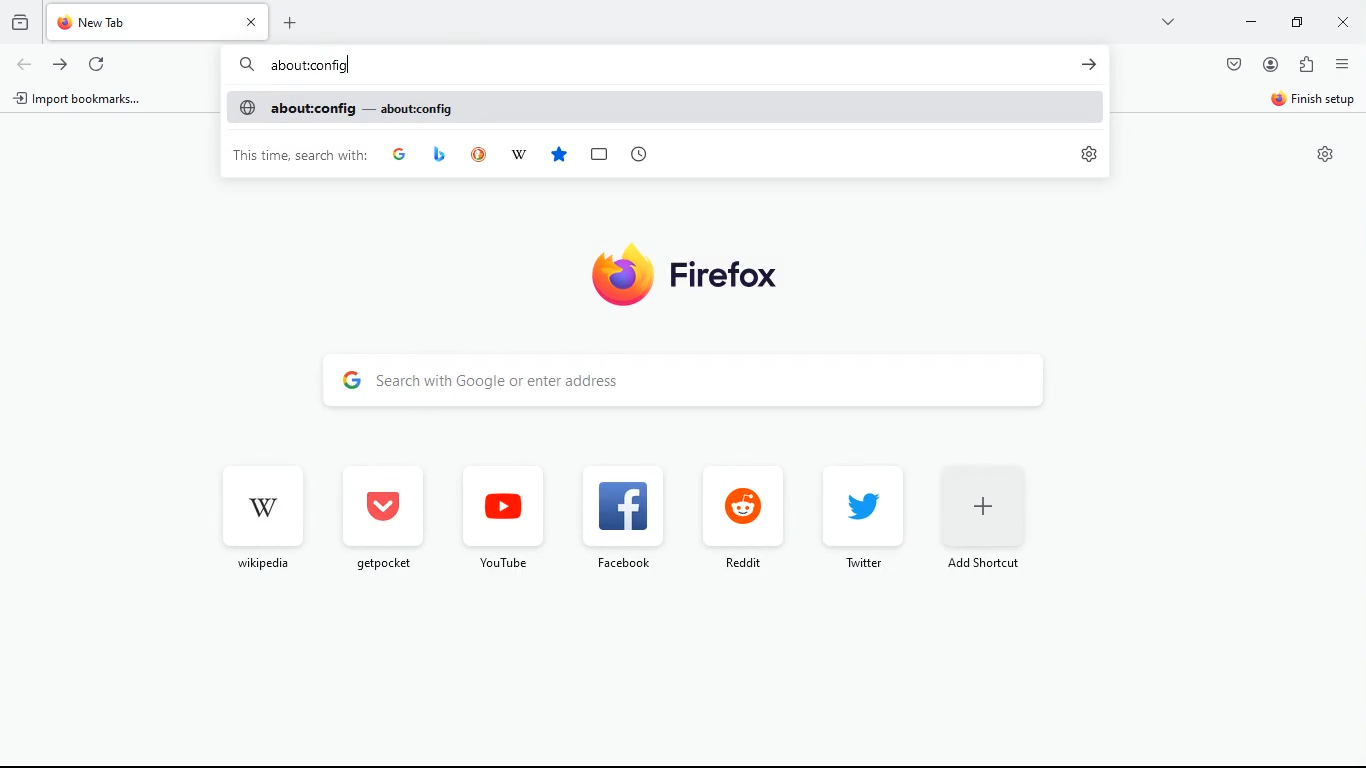 The height and width of the screenshot is (768, 1366). I want to click on more, so click(1165, 21).